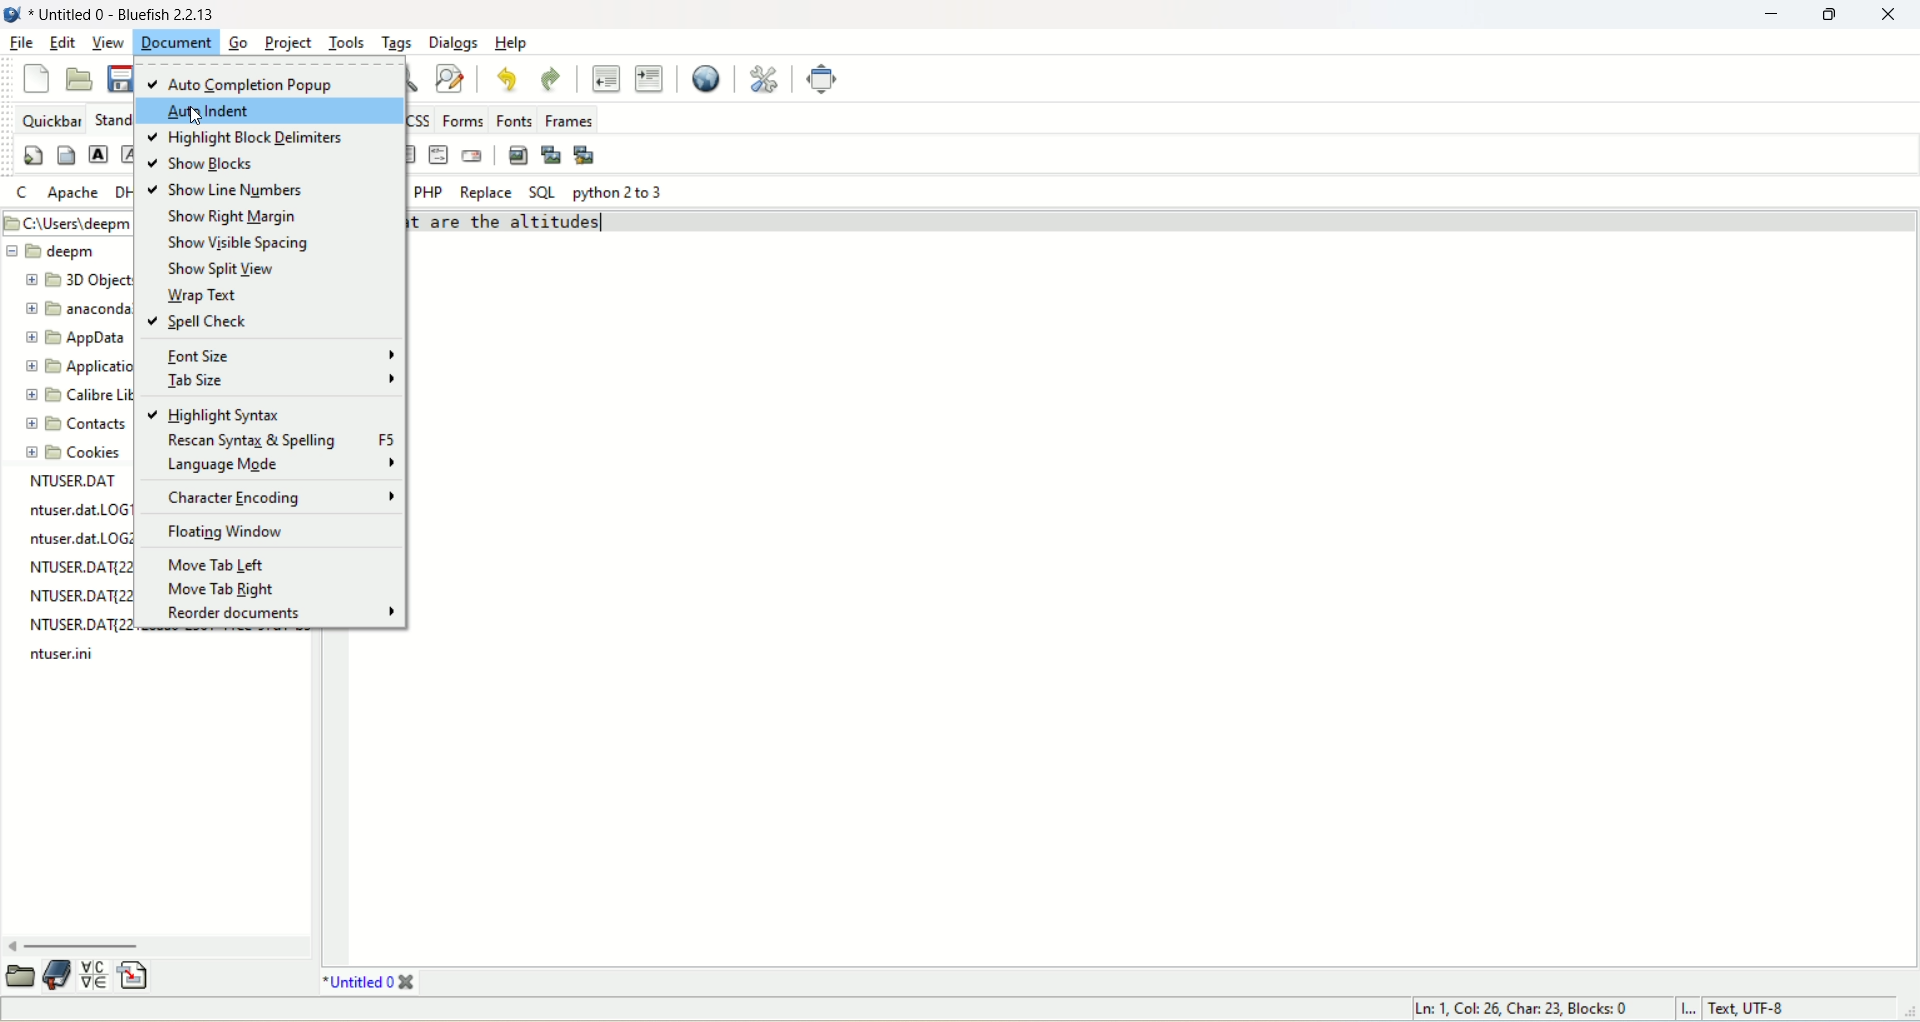 The height and width of the screenshot is (1022, 1920). What do you see at coordinates (73, 572) in the screenshot?
I see `text` at bounding box center [73, 572].